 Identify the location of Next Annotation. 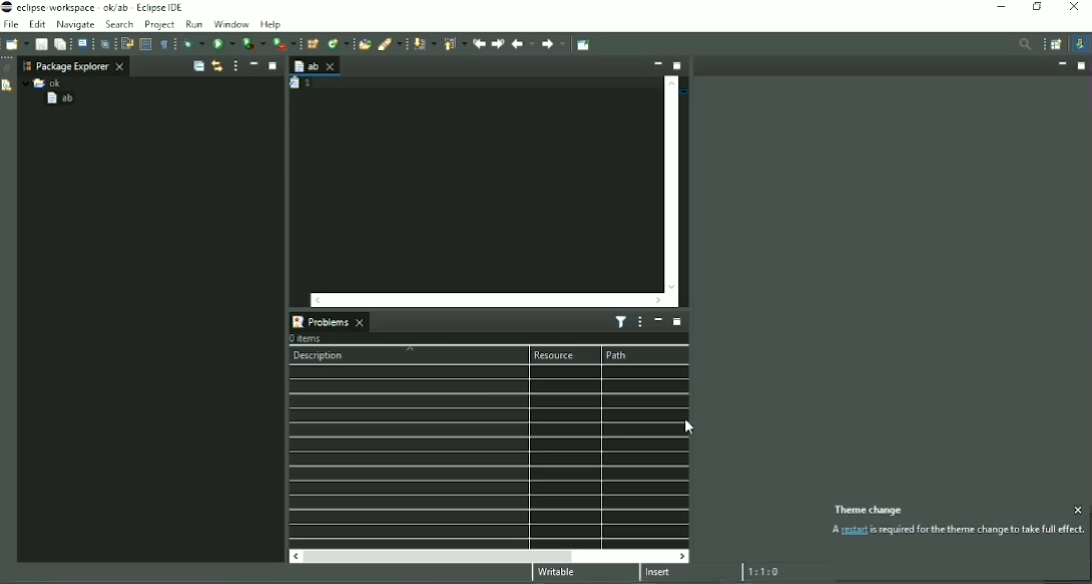
(425, 42).